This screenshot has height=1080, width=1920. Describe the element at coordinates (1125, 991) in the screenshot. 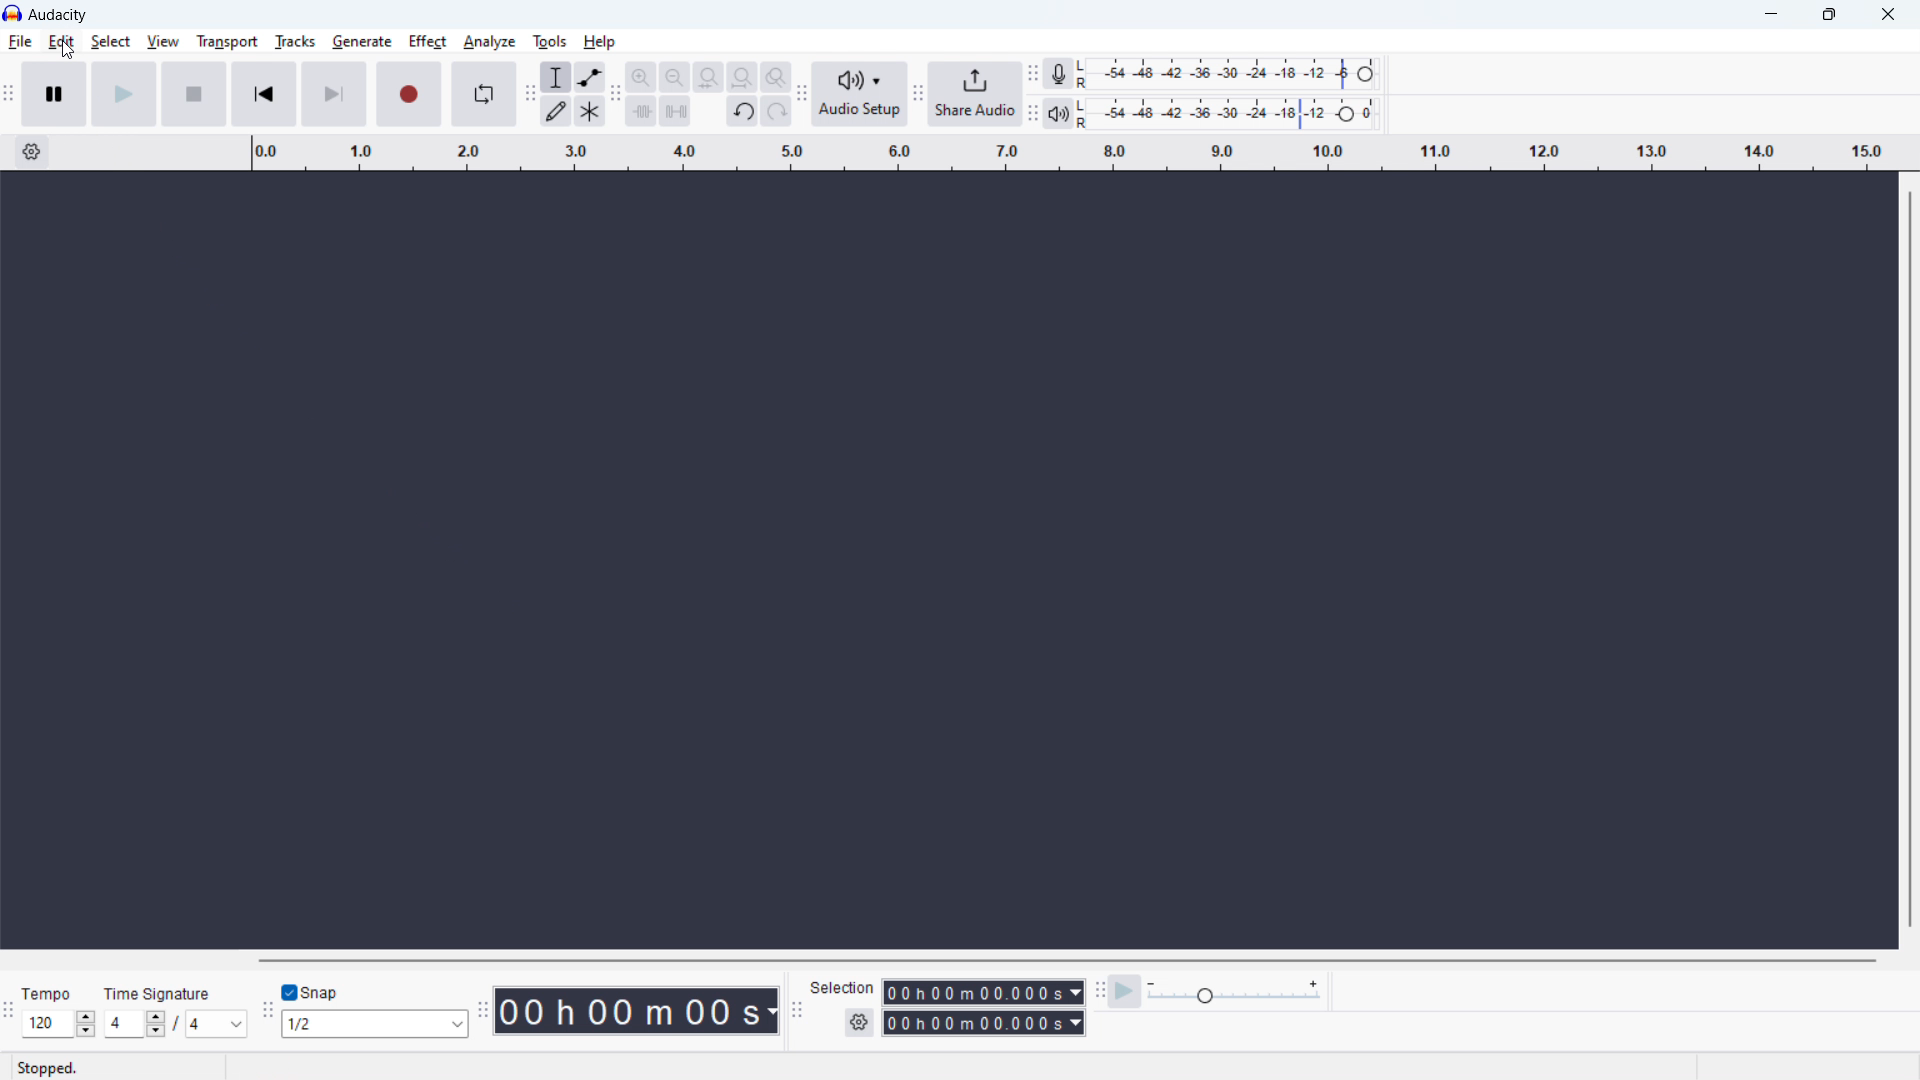

I see `play at speed` at that location.